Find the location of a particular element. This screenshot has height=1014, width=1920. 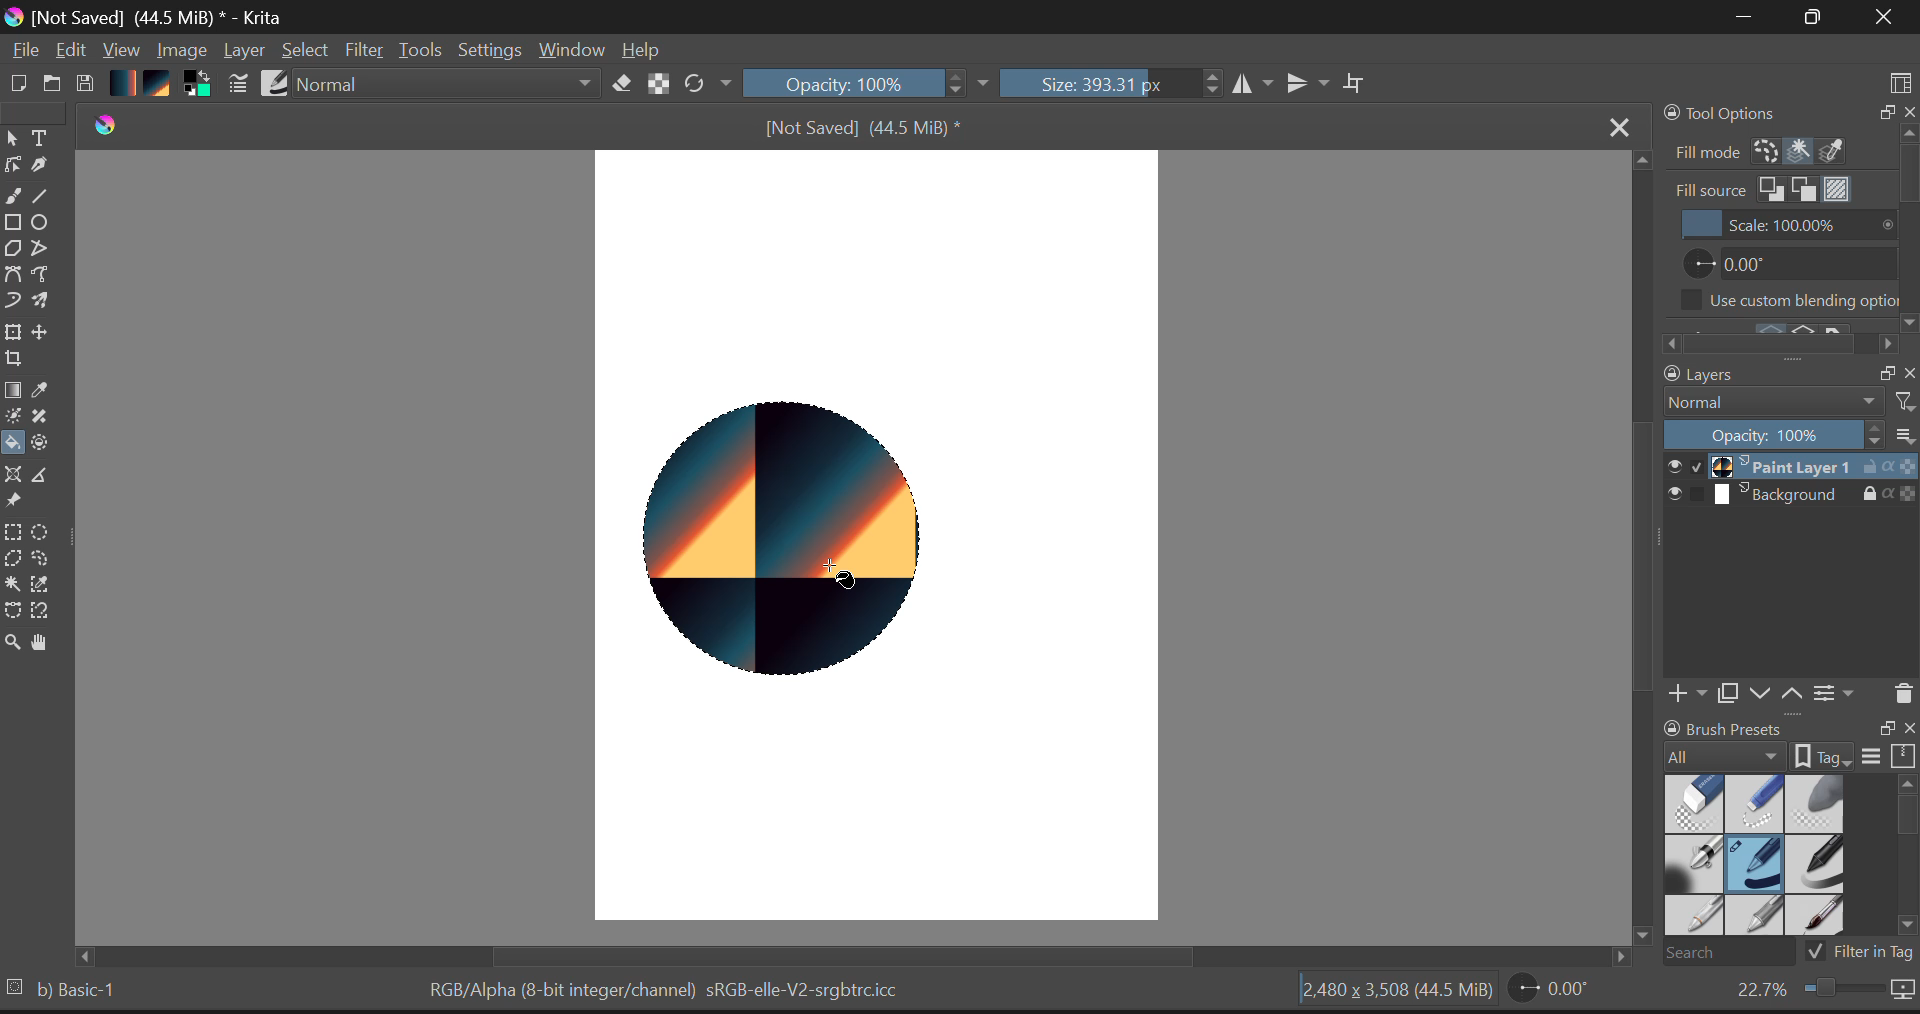

Close is located at coordinates (1880, 19).